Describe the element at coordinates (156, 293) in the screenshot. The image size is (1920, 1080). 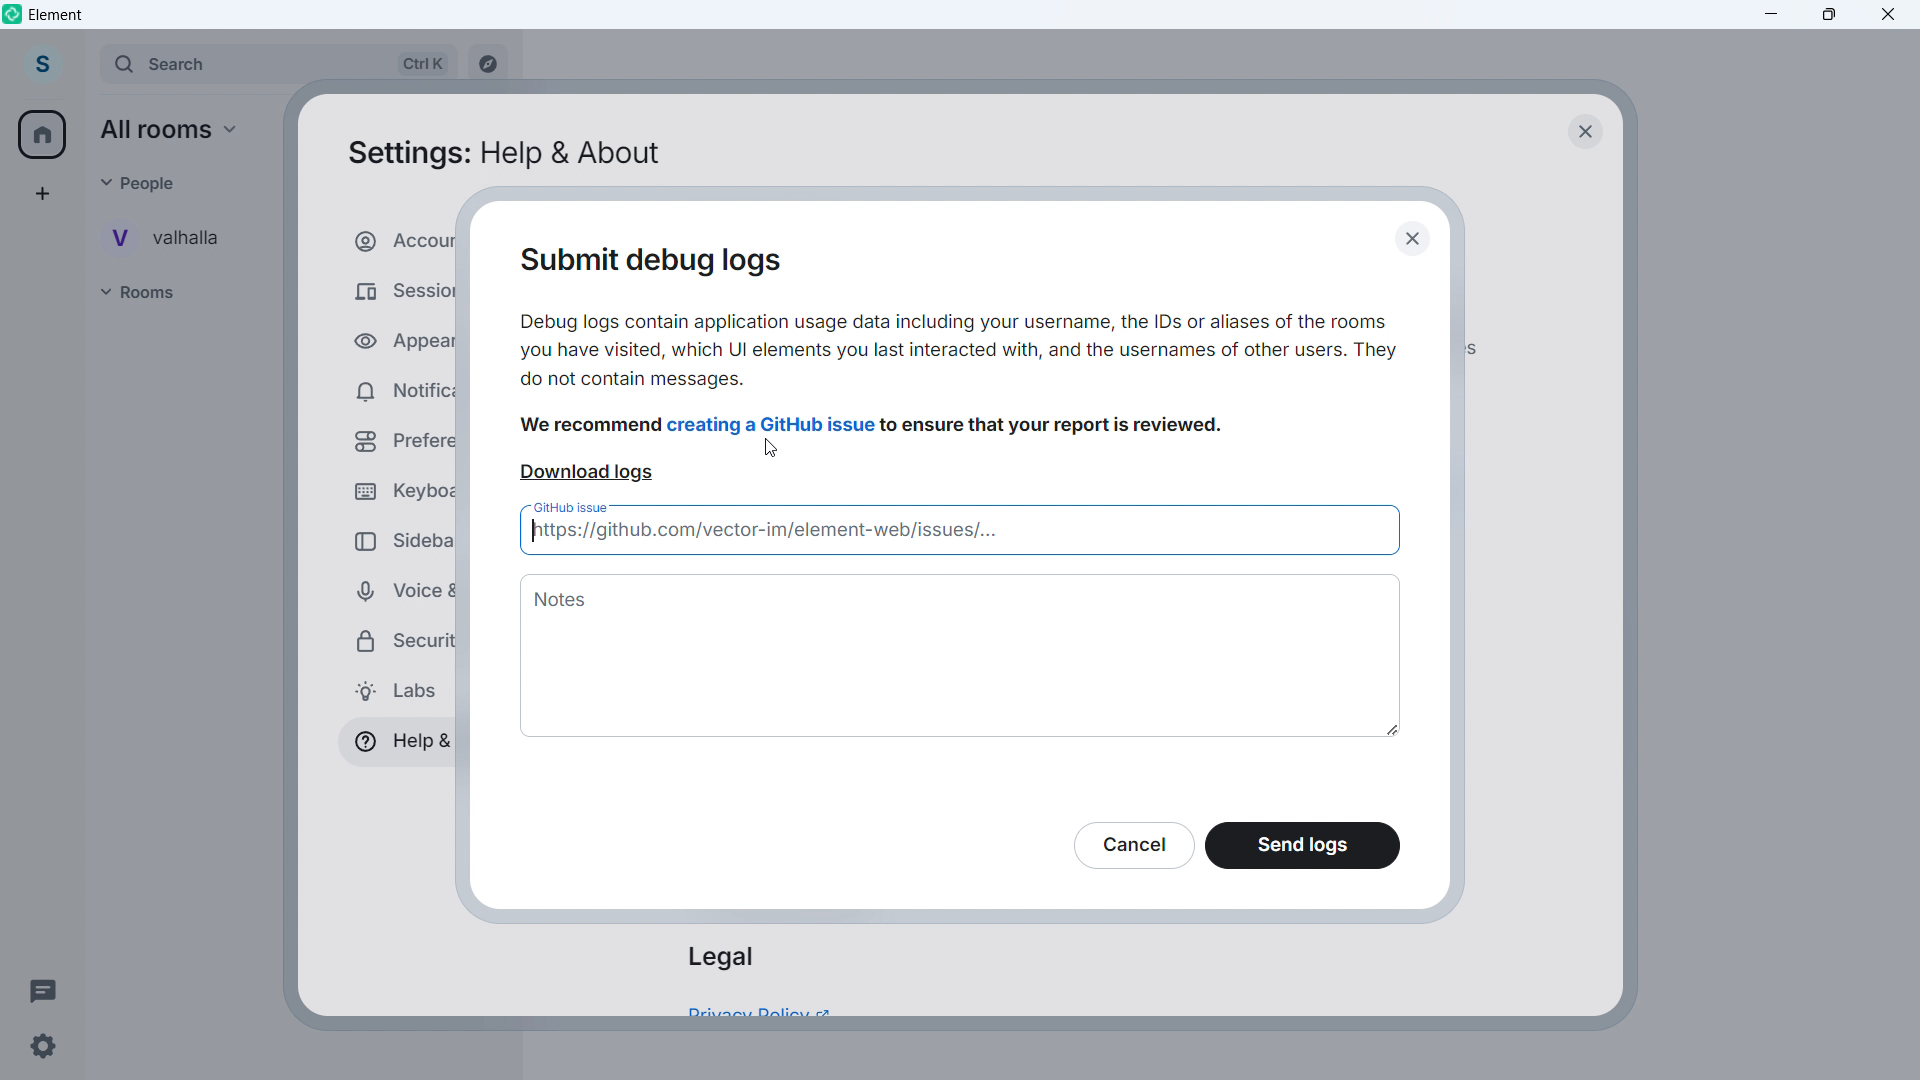
I see `Rooms ` at that location.